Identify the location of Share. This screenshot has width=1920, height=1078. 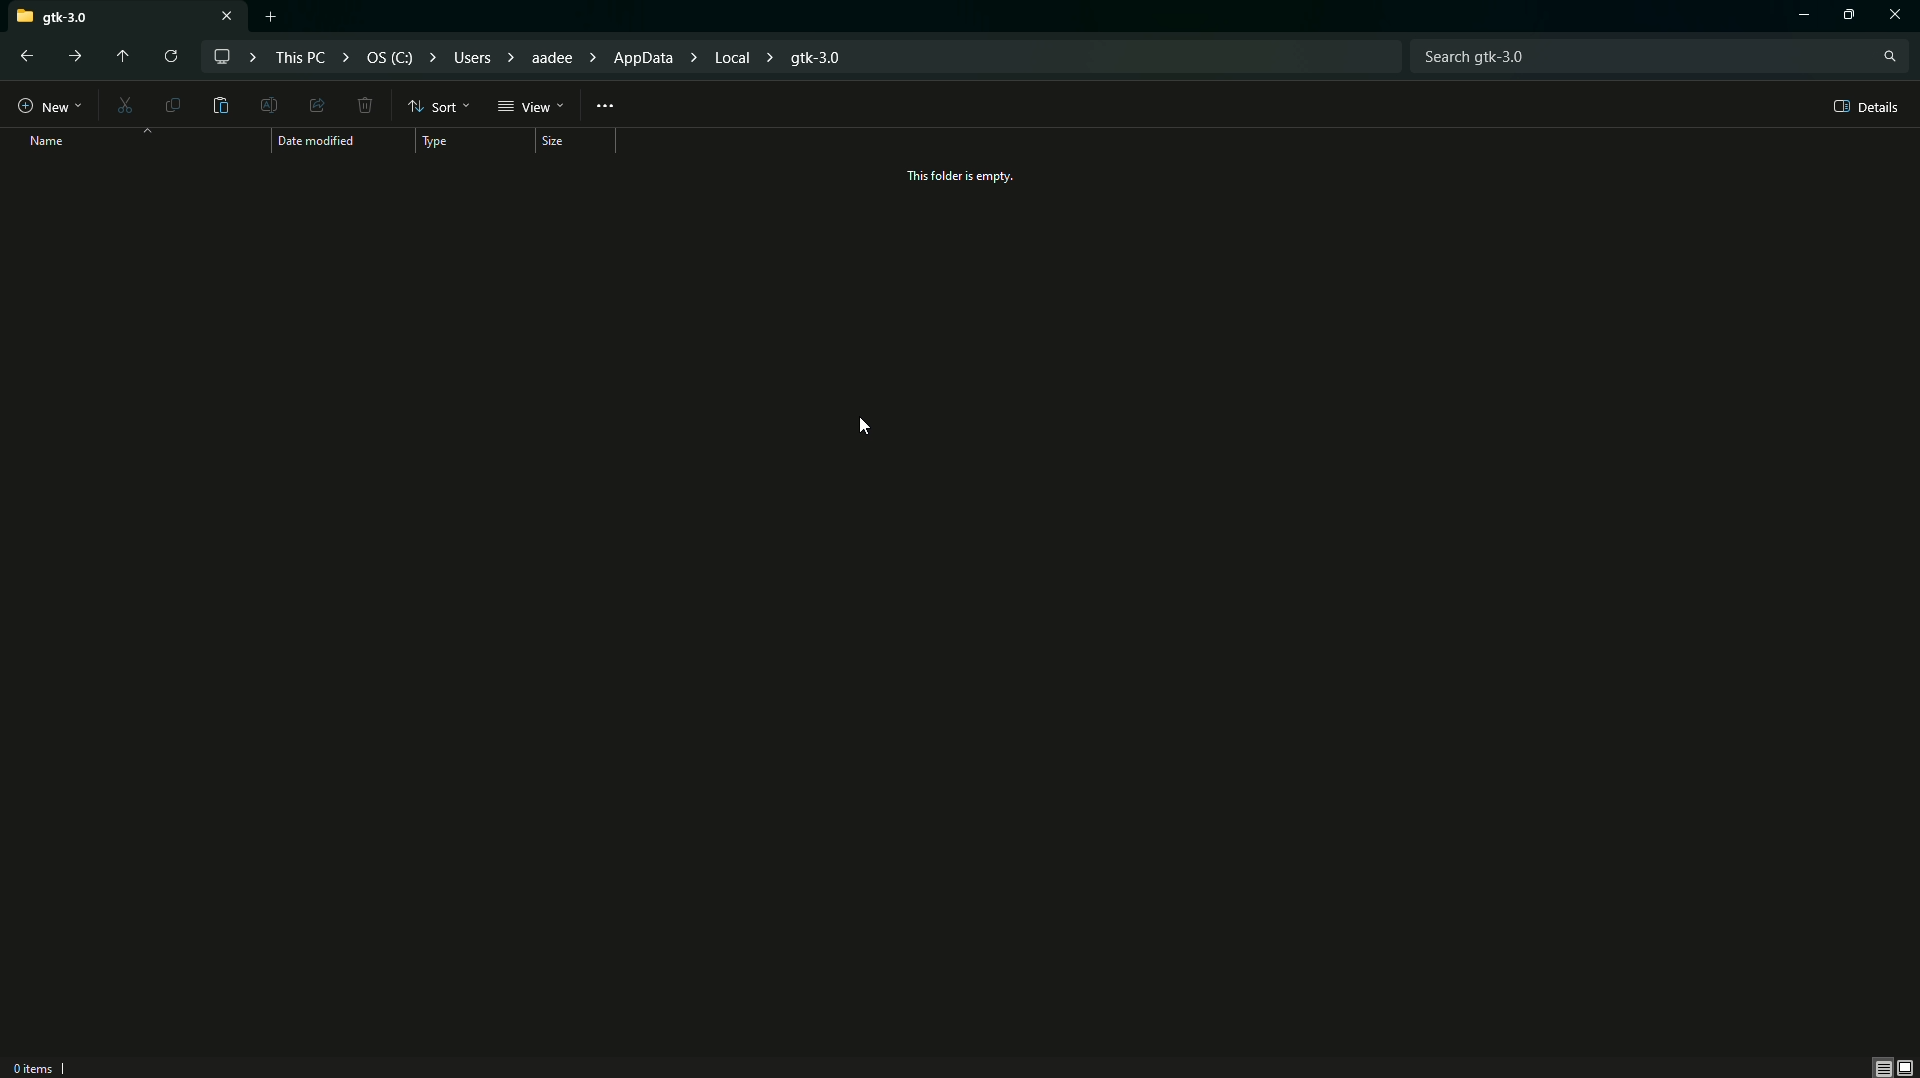
(314, 107).